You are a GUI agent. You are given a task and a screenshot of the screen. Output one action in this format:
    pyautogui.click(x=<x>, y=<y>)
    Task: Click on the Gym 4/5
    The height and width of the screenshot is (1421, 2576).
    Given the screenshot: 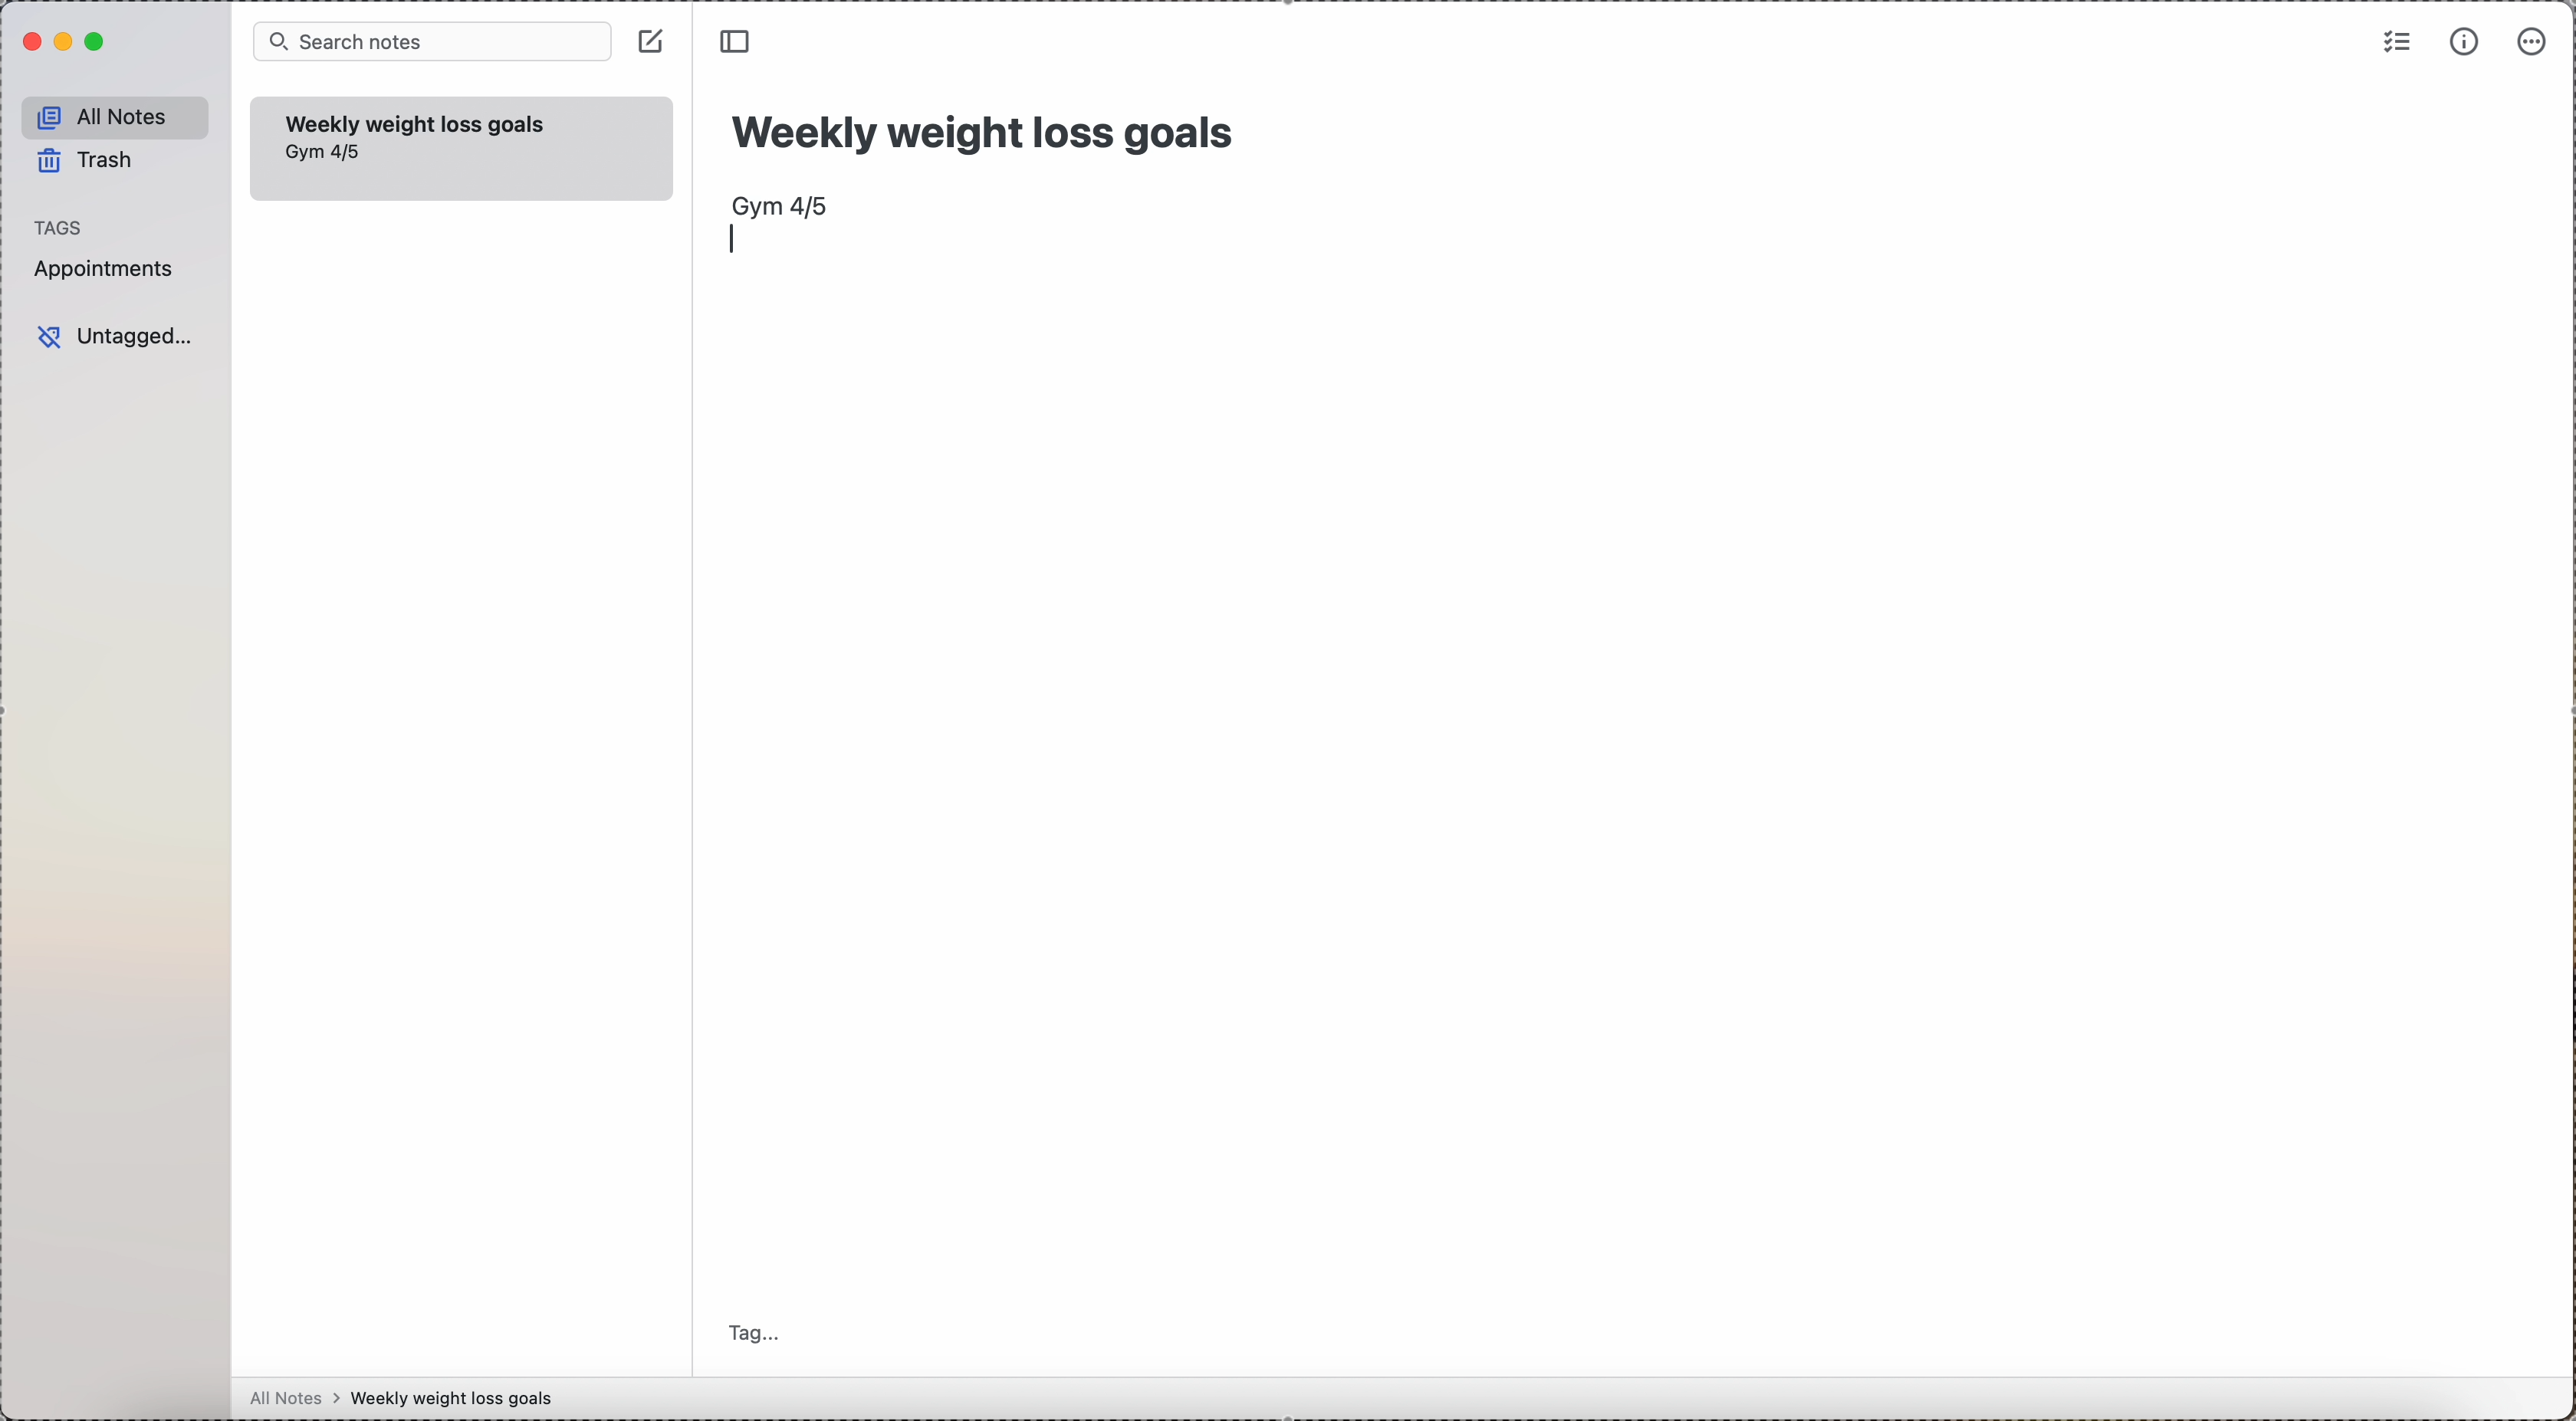 What is the action you would take?
    pyautogui.click(x=782, y=205)
    